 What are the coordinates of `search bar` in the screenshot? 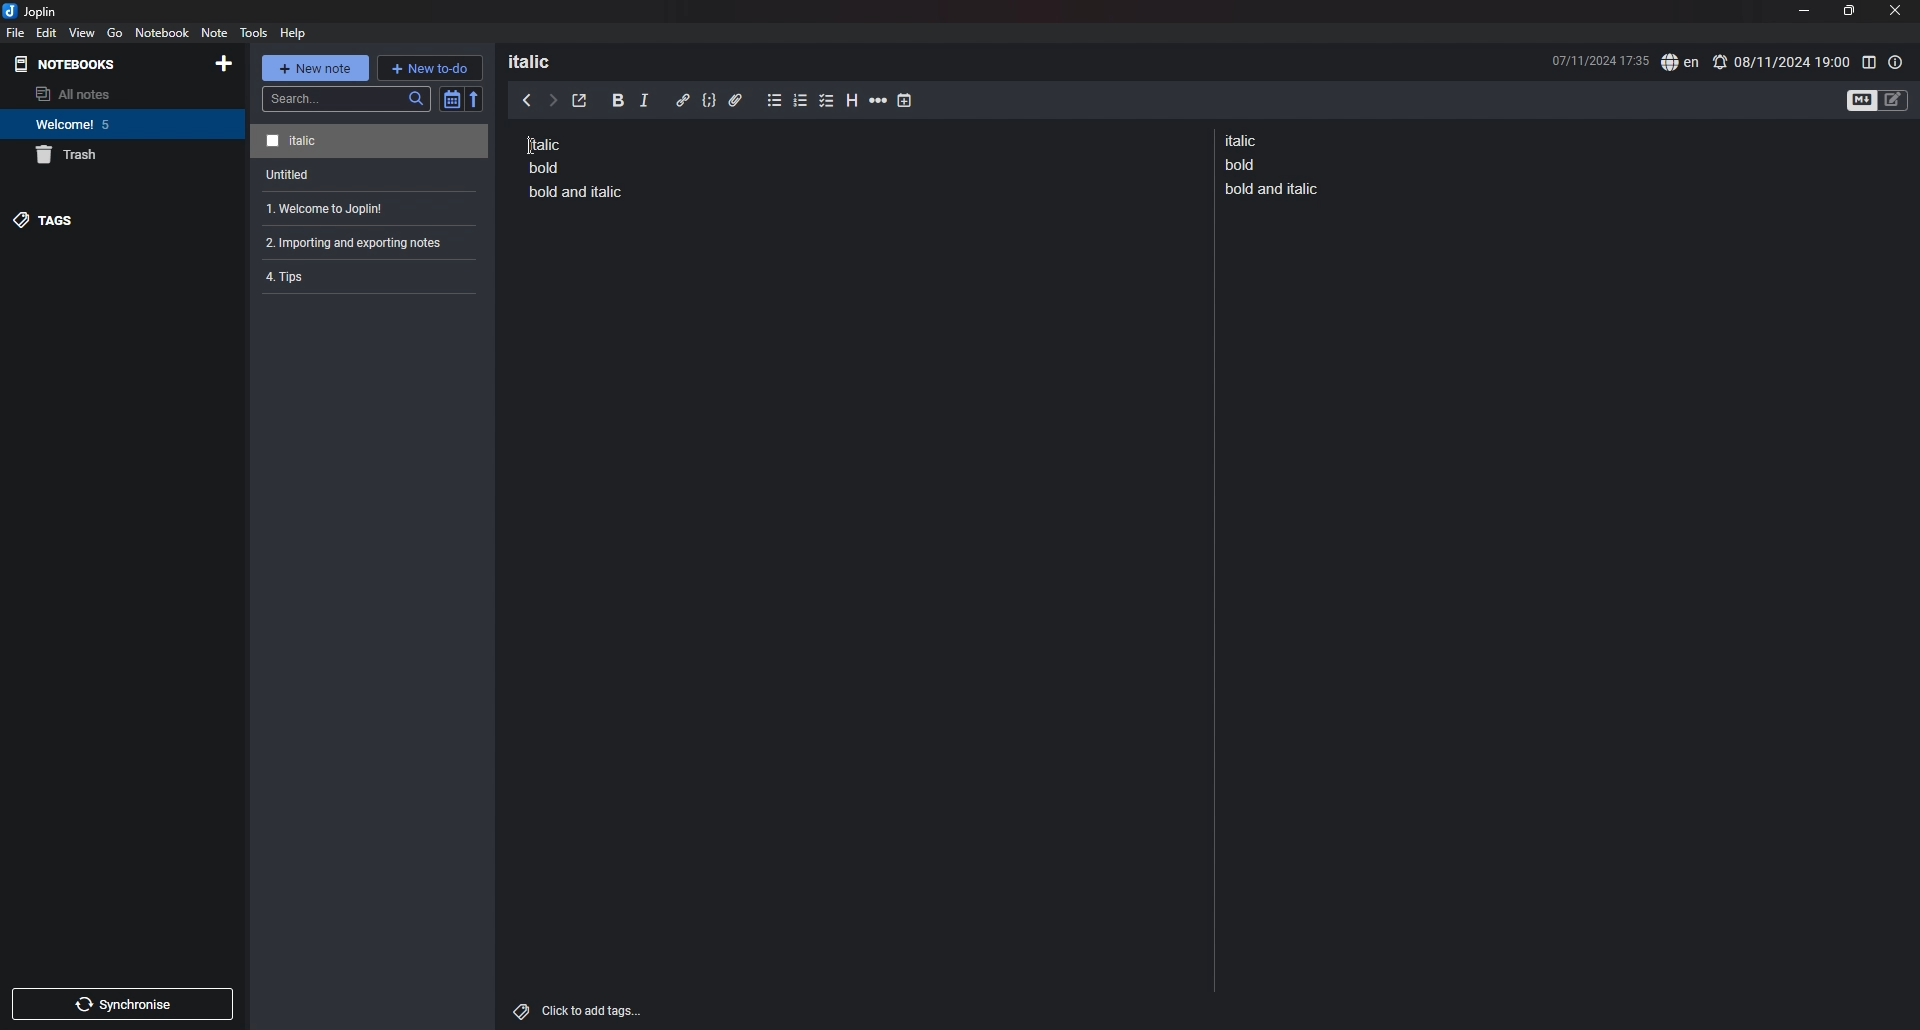 It's located at (347, 99).